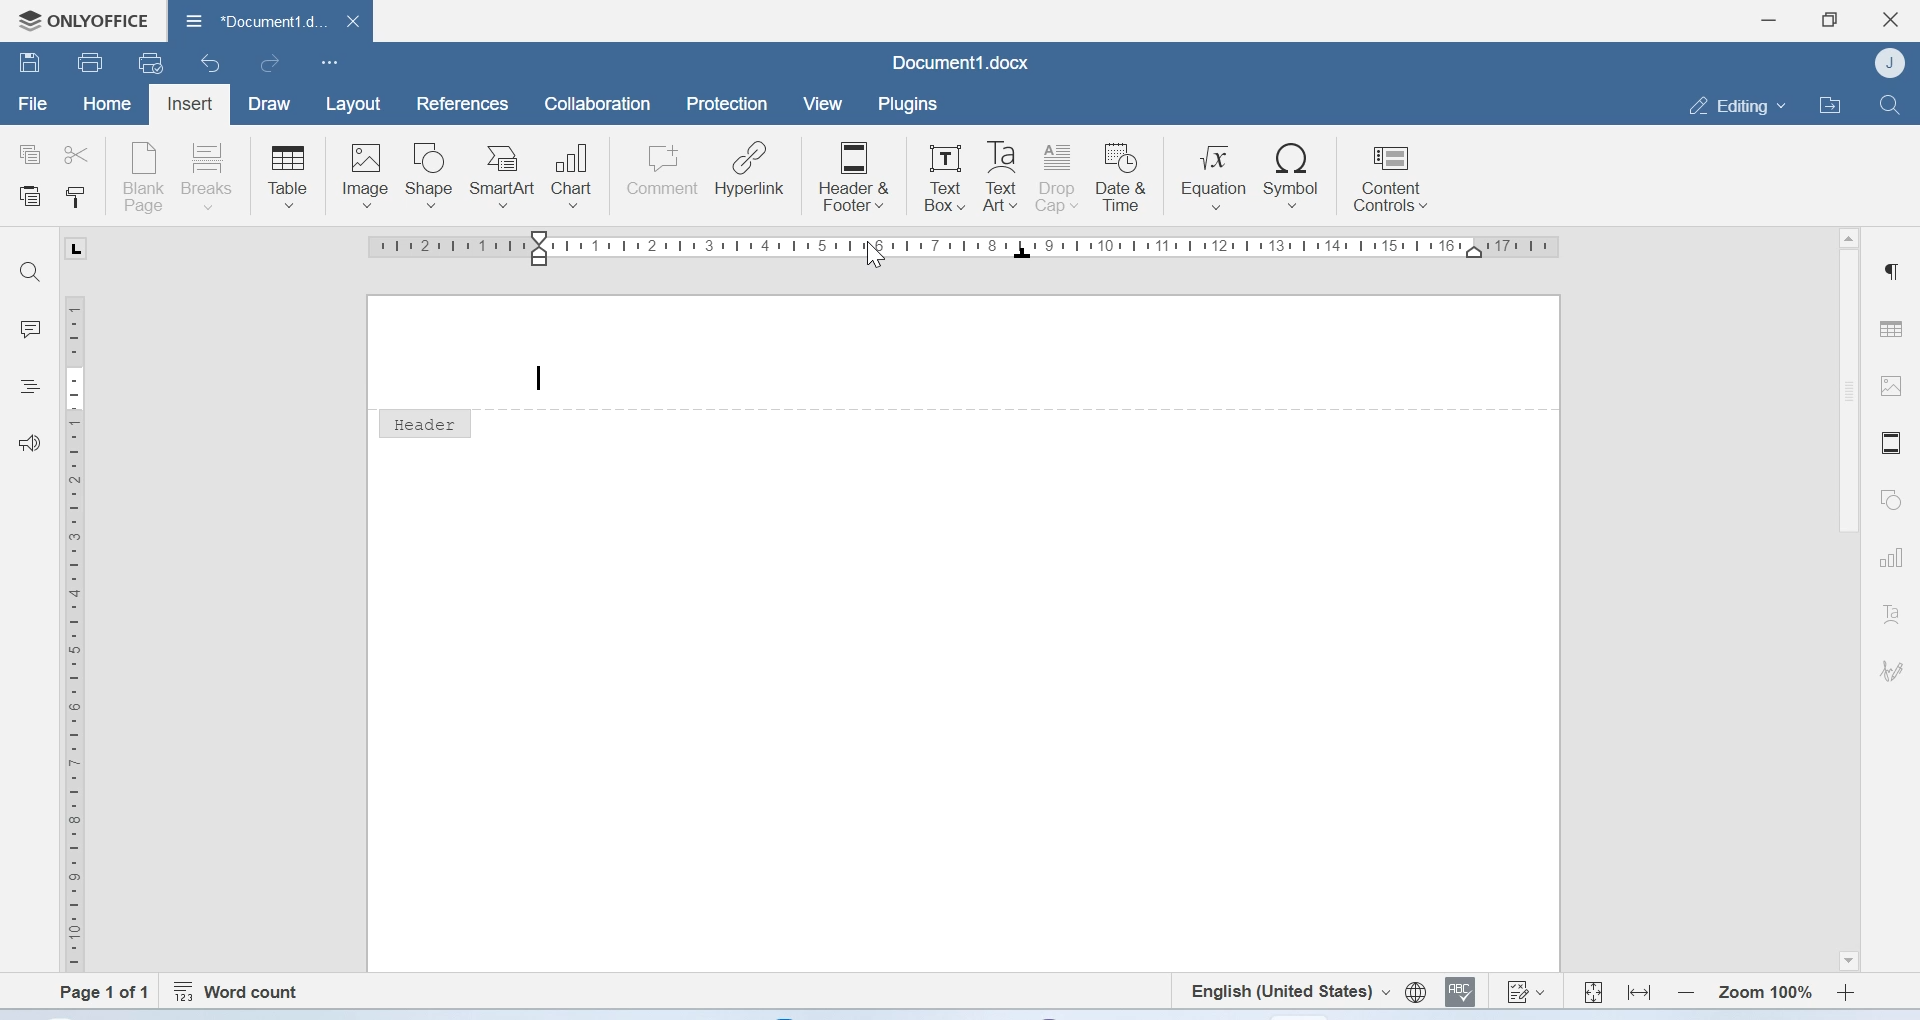 The height and width of the screenshot is (1020, 1920). Describe the element at coordinates (365, 174) in the screenshot. I see `Image` at that location.